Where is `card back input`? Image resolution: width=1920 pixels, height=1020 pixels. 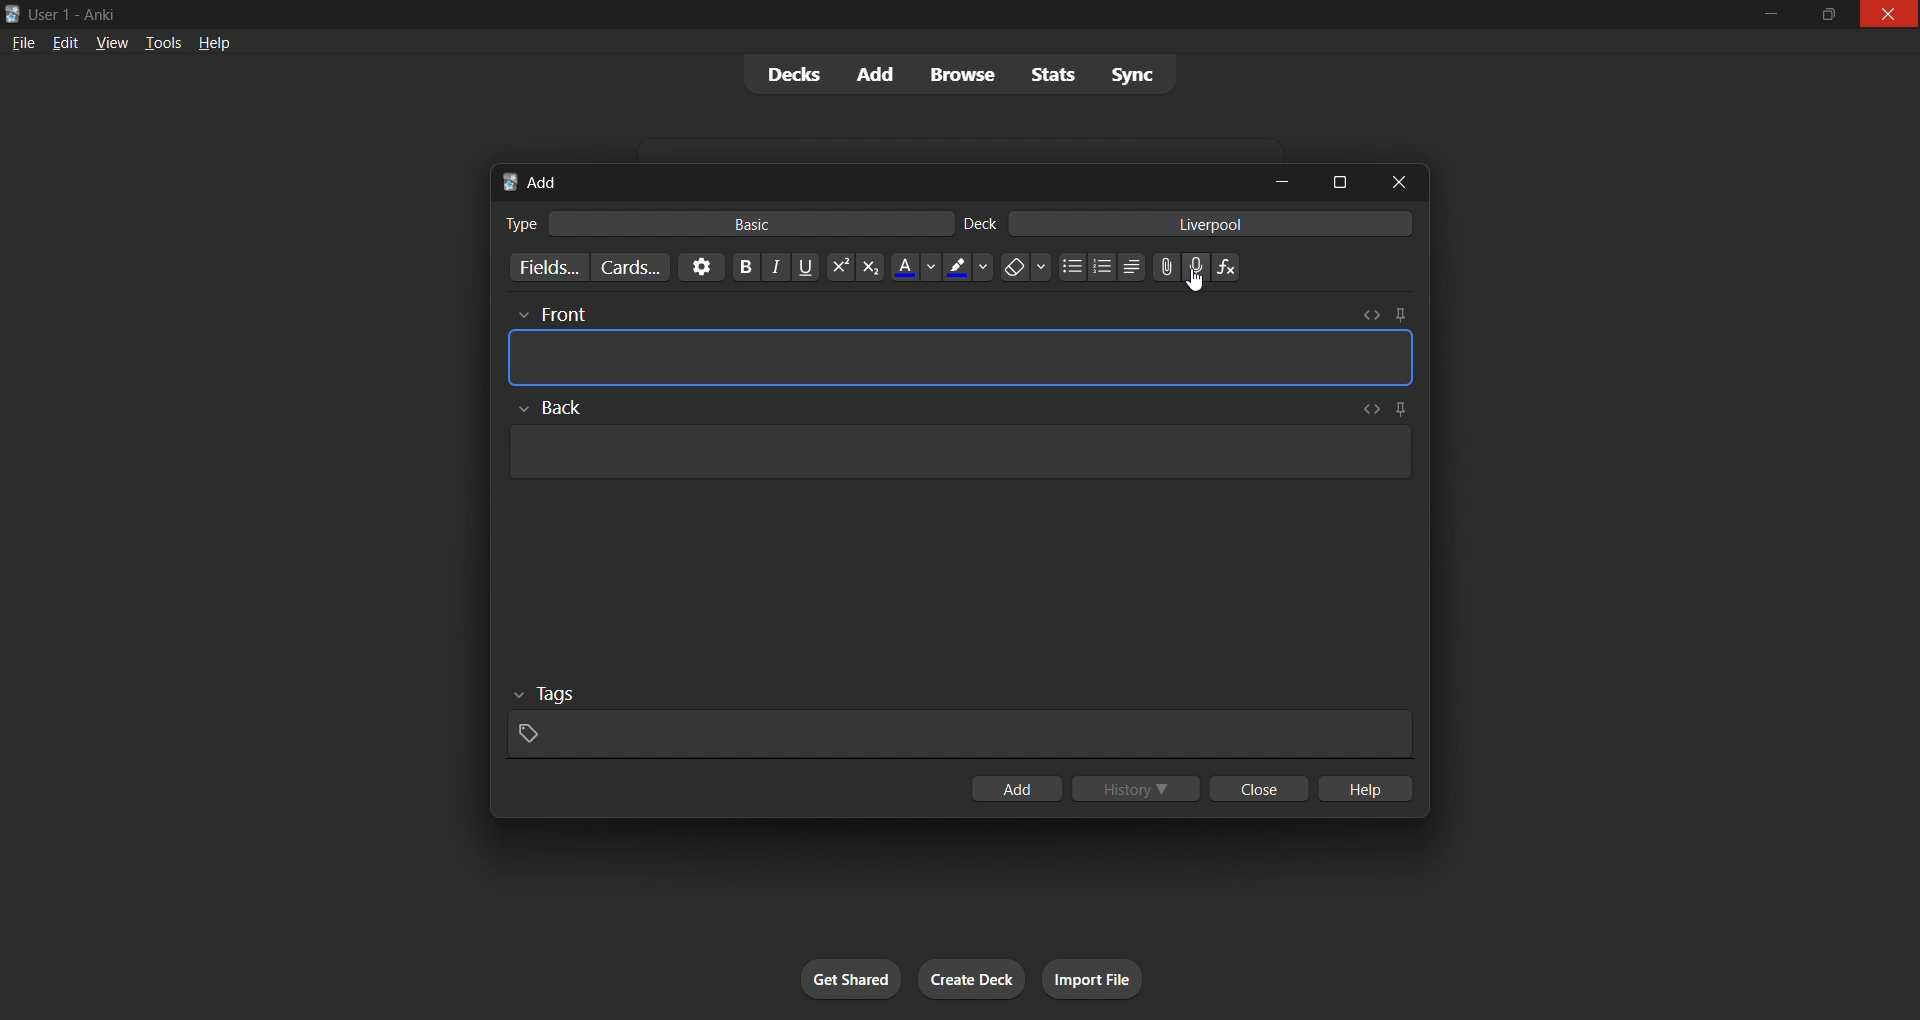 card back input is located at coordinates (960, 449).